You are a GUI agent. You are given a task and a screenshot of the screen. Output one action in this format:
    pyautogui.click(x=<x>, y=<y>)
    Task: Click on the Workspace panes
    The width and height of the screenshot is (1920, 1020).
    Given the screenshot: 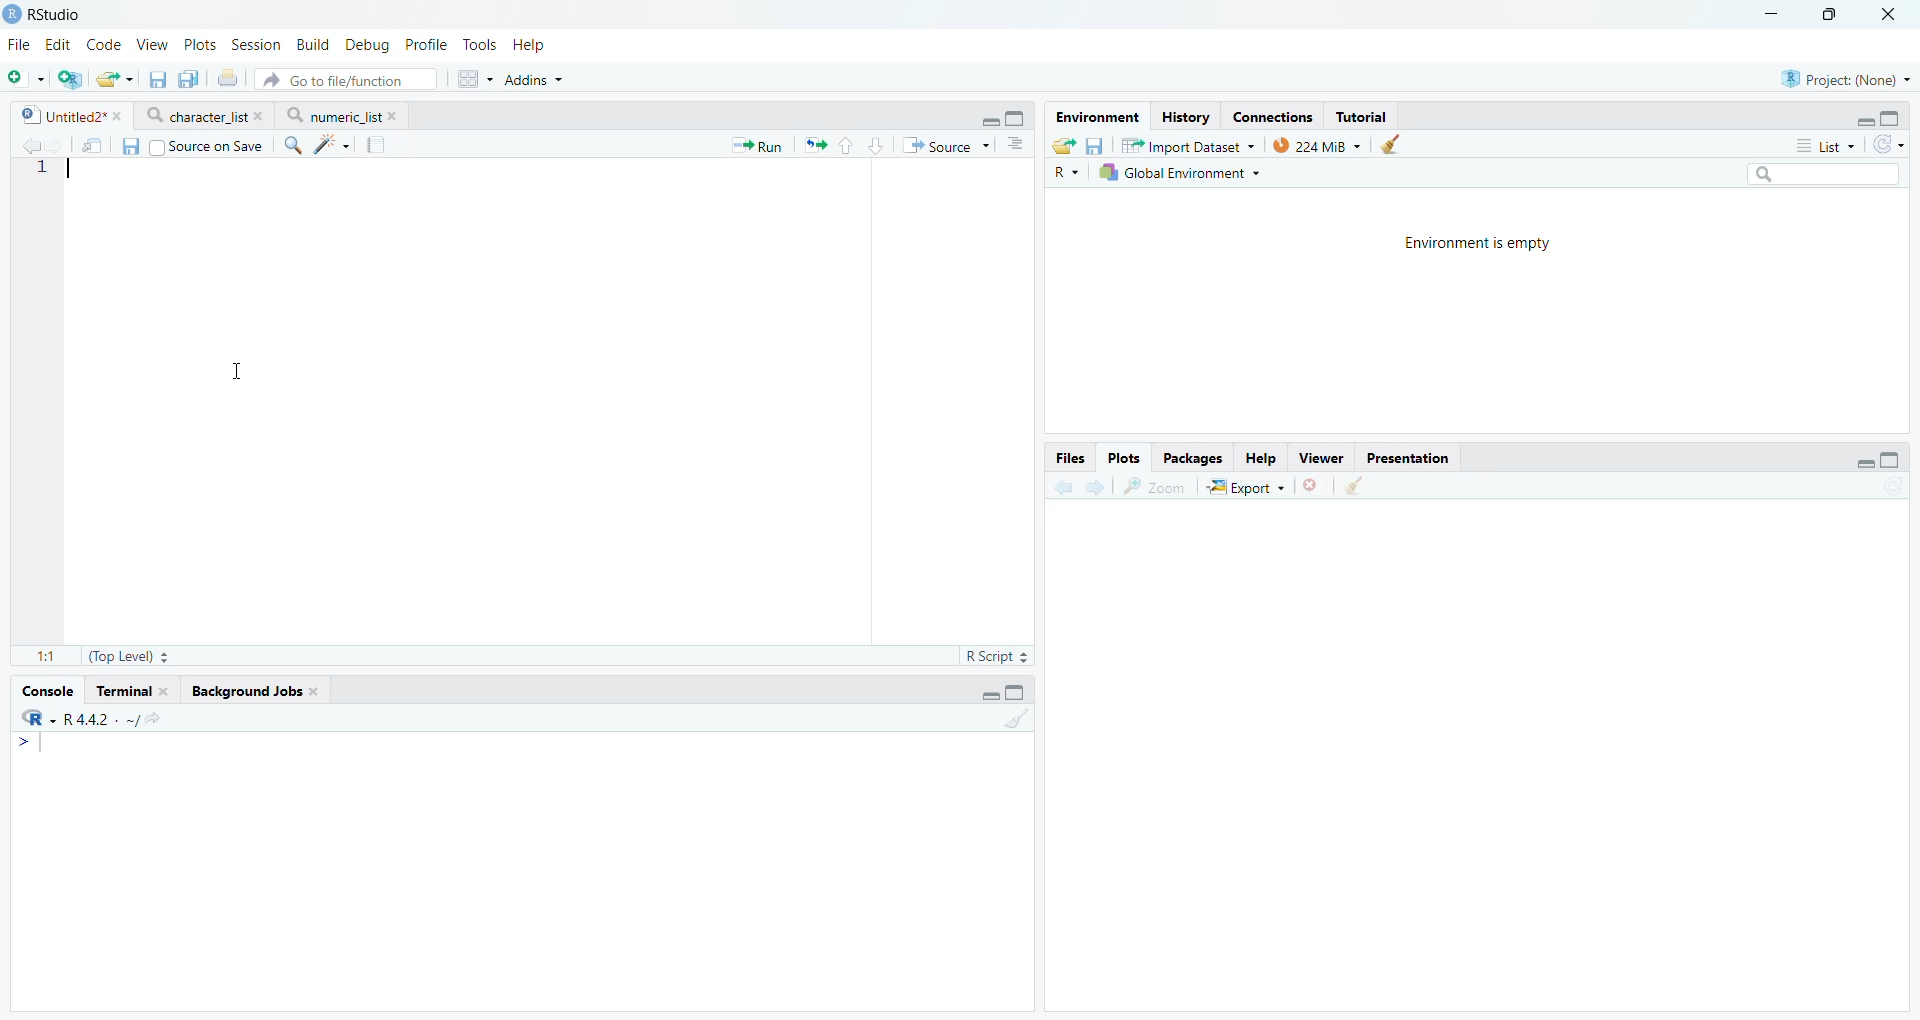 What is the action you would take?
    pyautogui.click(x=470, y=79)
    